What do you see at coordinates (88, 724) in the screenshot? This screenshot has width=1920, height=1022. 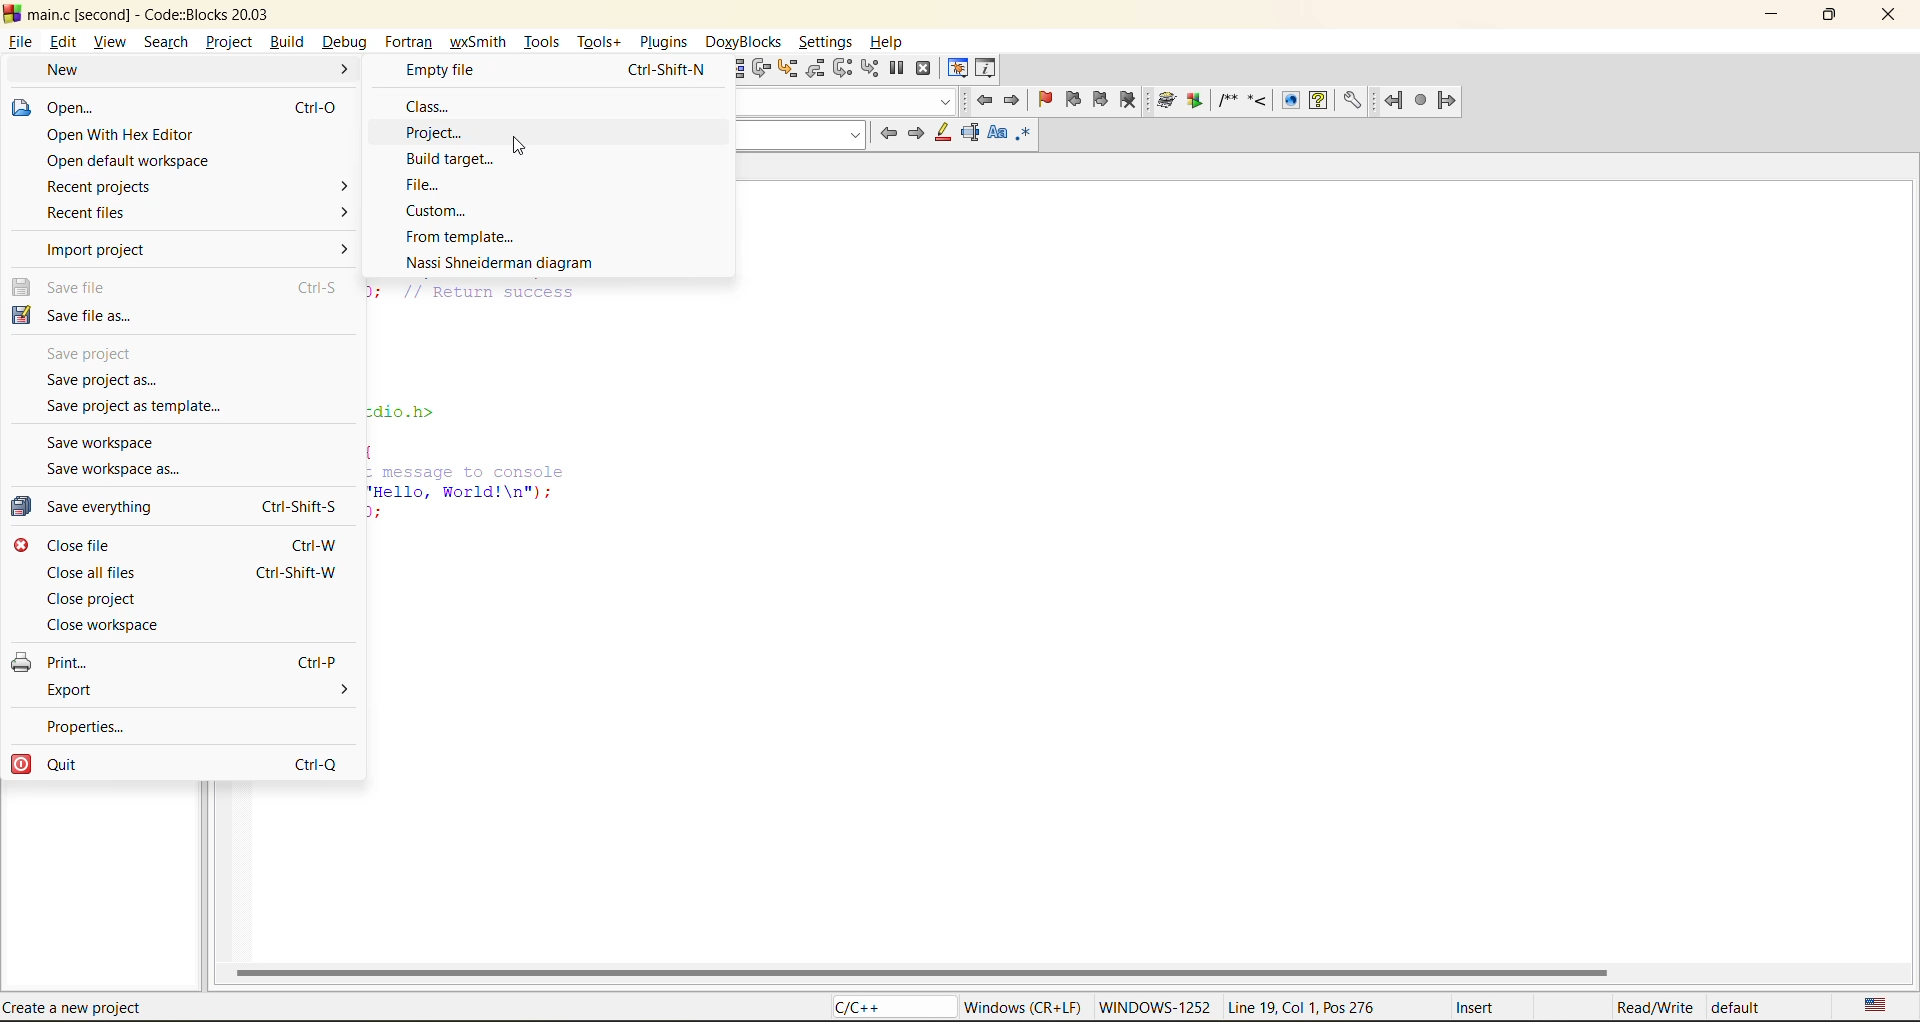 I see `properties` at bounding box center [88, 724].